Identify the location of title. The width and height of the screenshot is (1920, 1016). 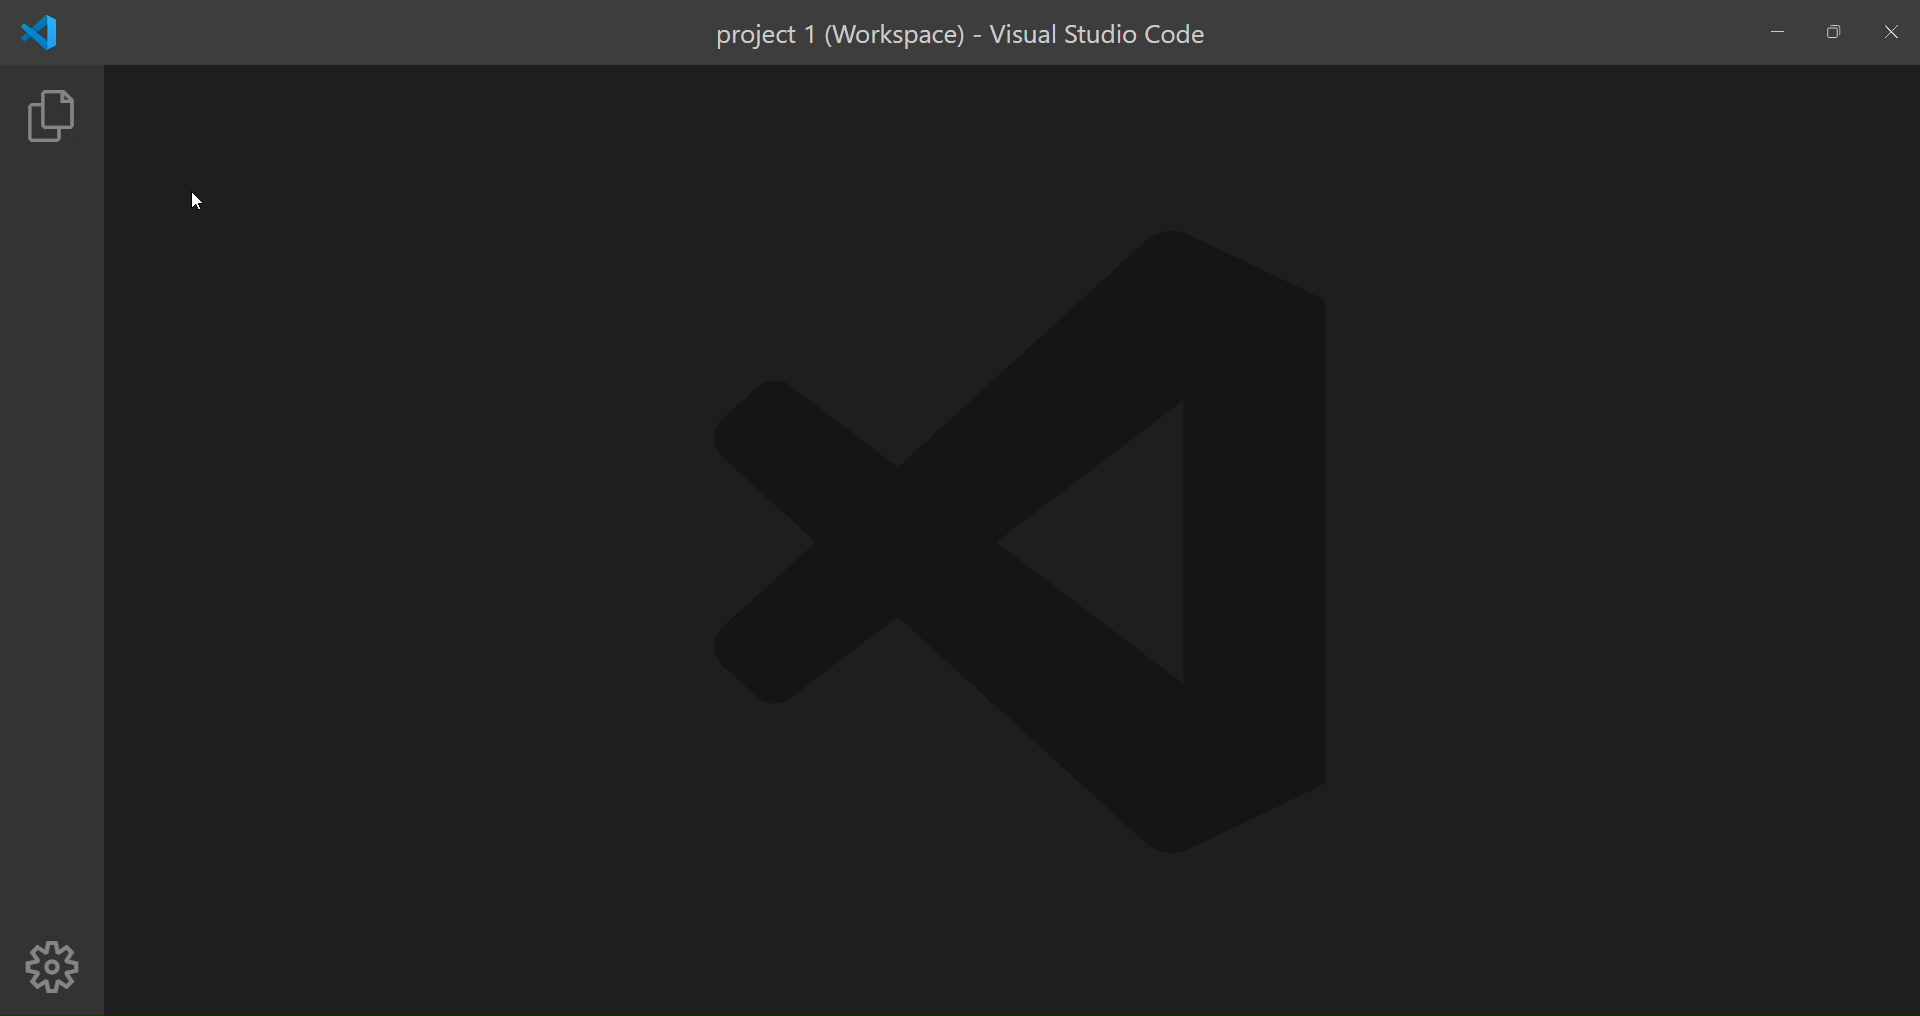
(963, 35).